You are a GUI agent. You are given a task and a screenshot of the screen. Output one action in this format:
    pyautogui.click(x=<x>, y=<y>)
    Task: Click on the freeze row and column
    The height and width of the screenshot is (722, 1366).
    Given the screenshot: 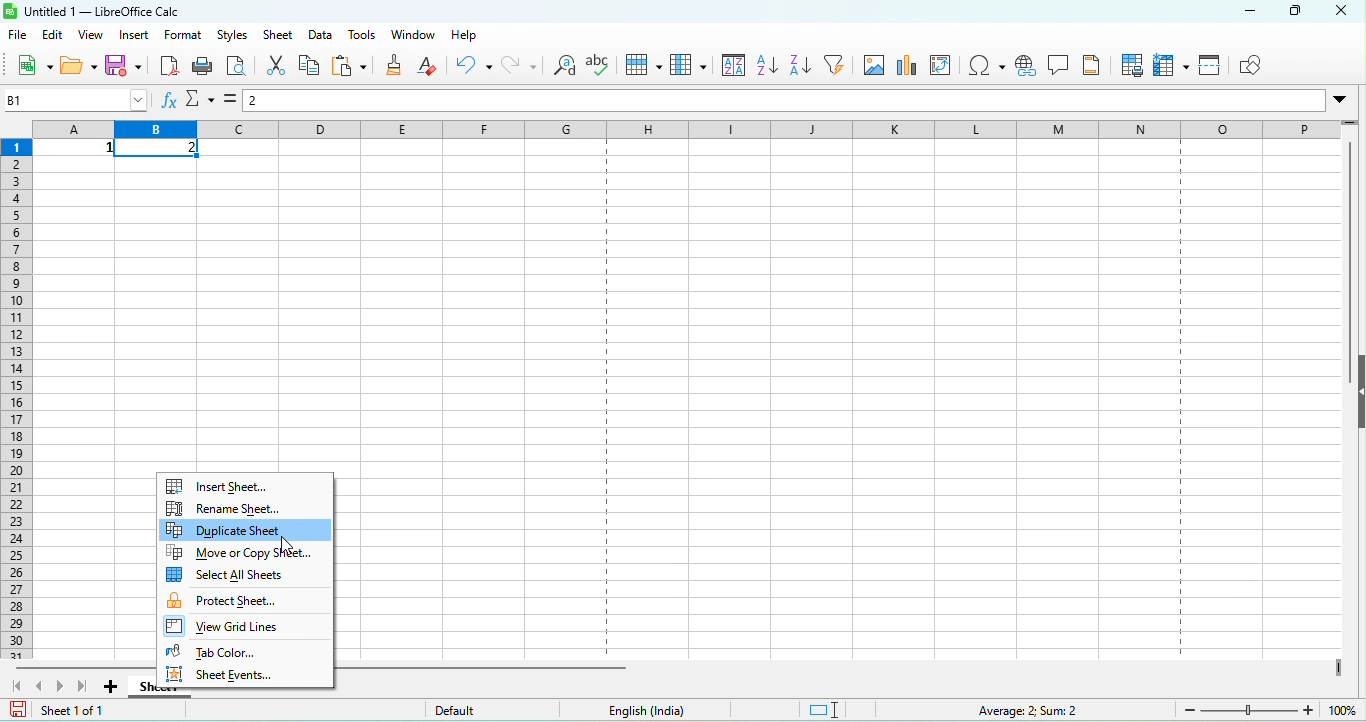 What is the action you would take?
    pyautogui.click(x=1171, y=66)
    